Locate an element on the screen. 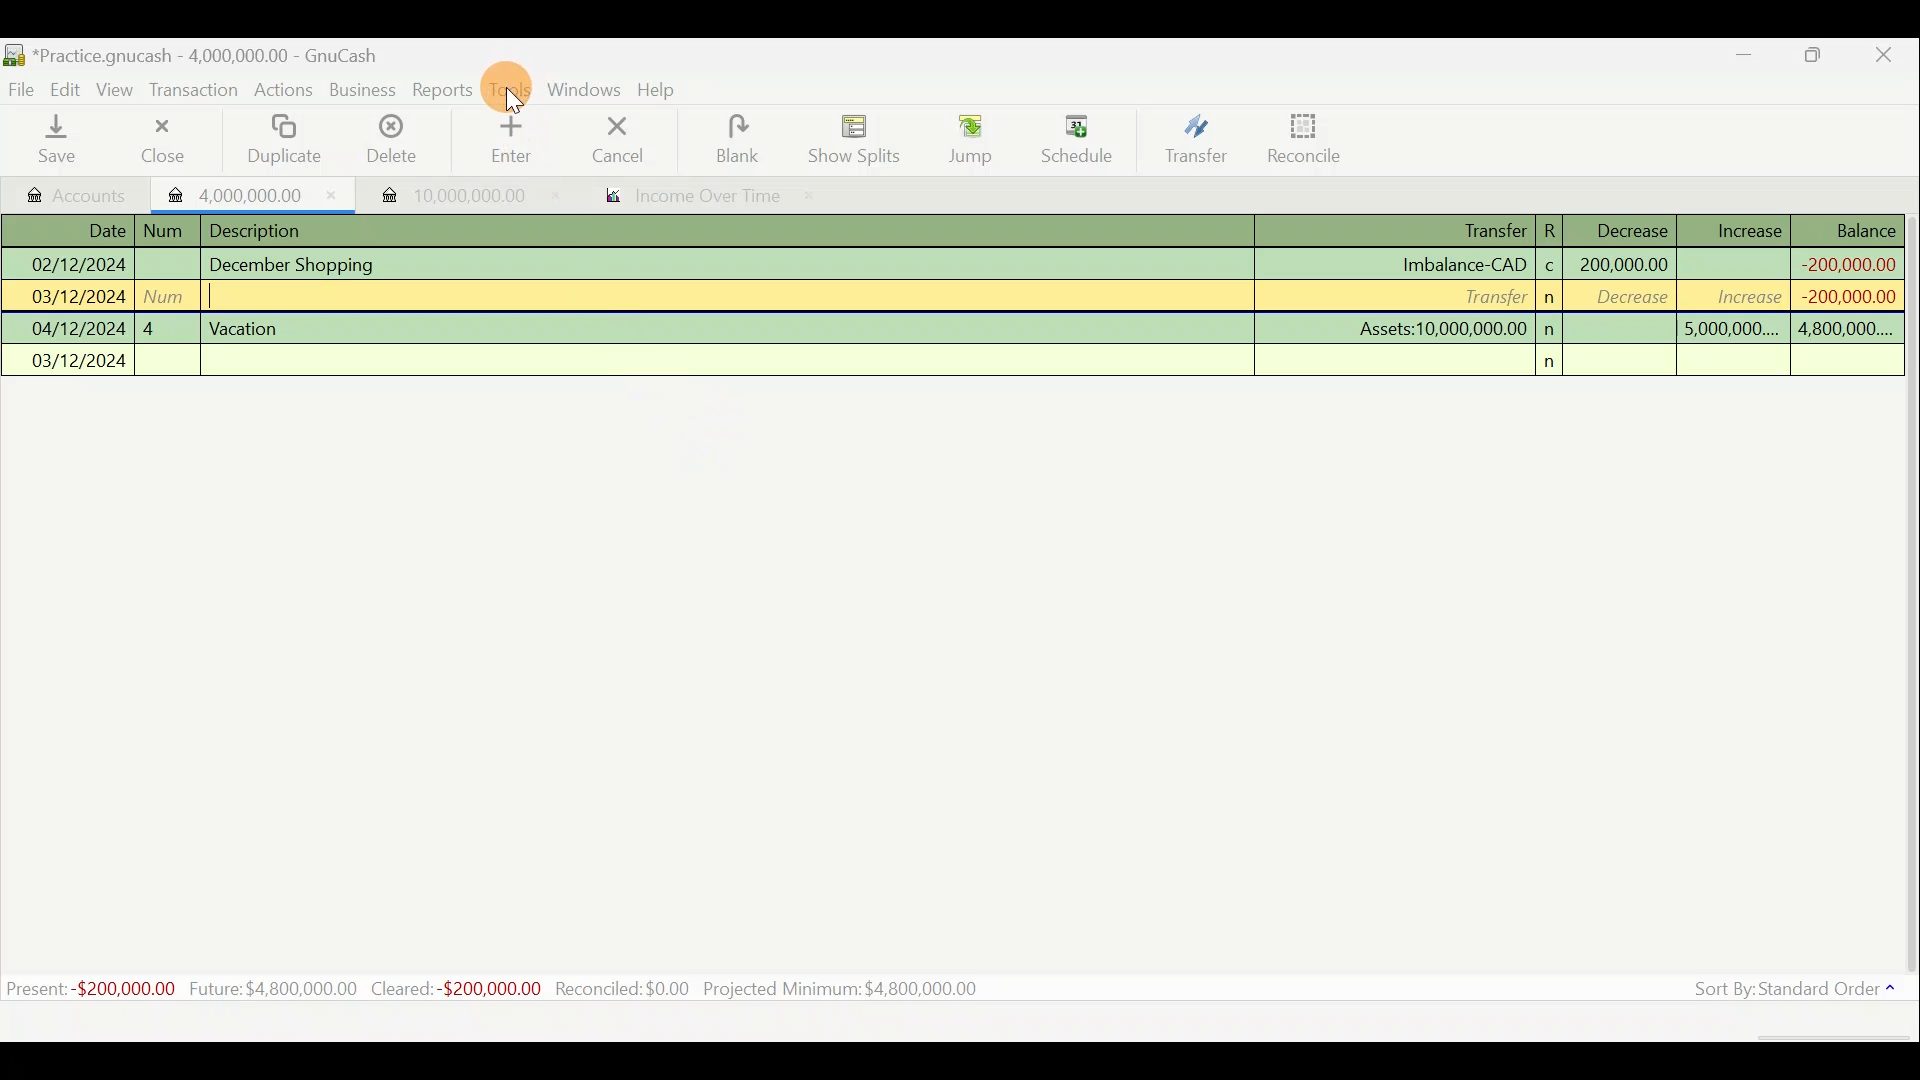 Image resolution: width=1920 pixels, height=1080 pixels. Edit is located at coordinates (69, 89).